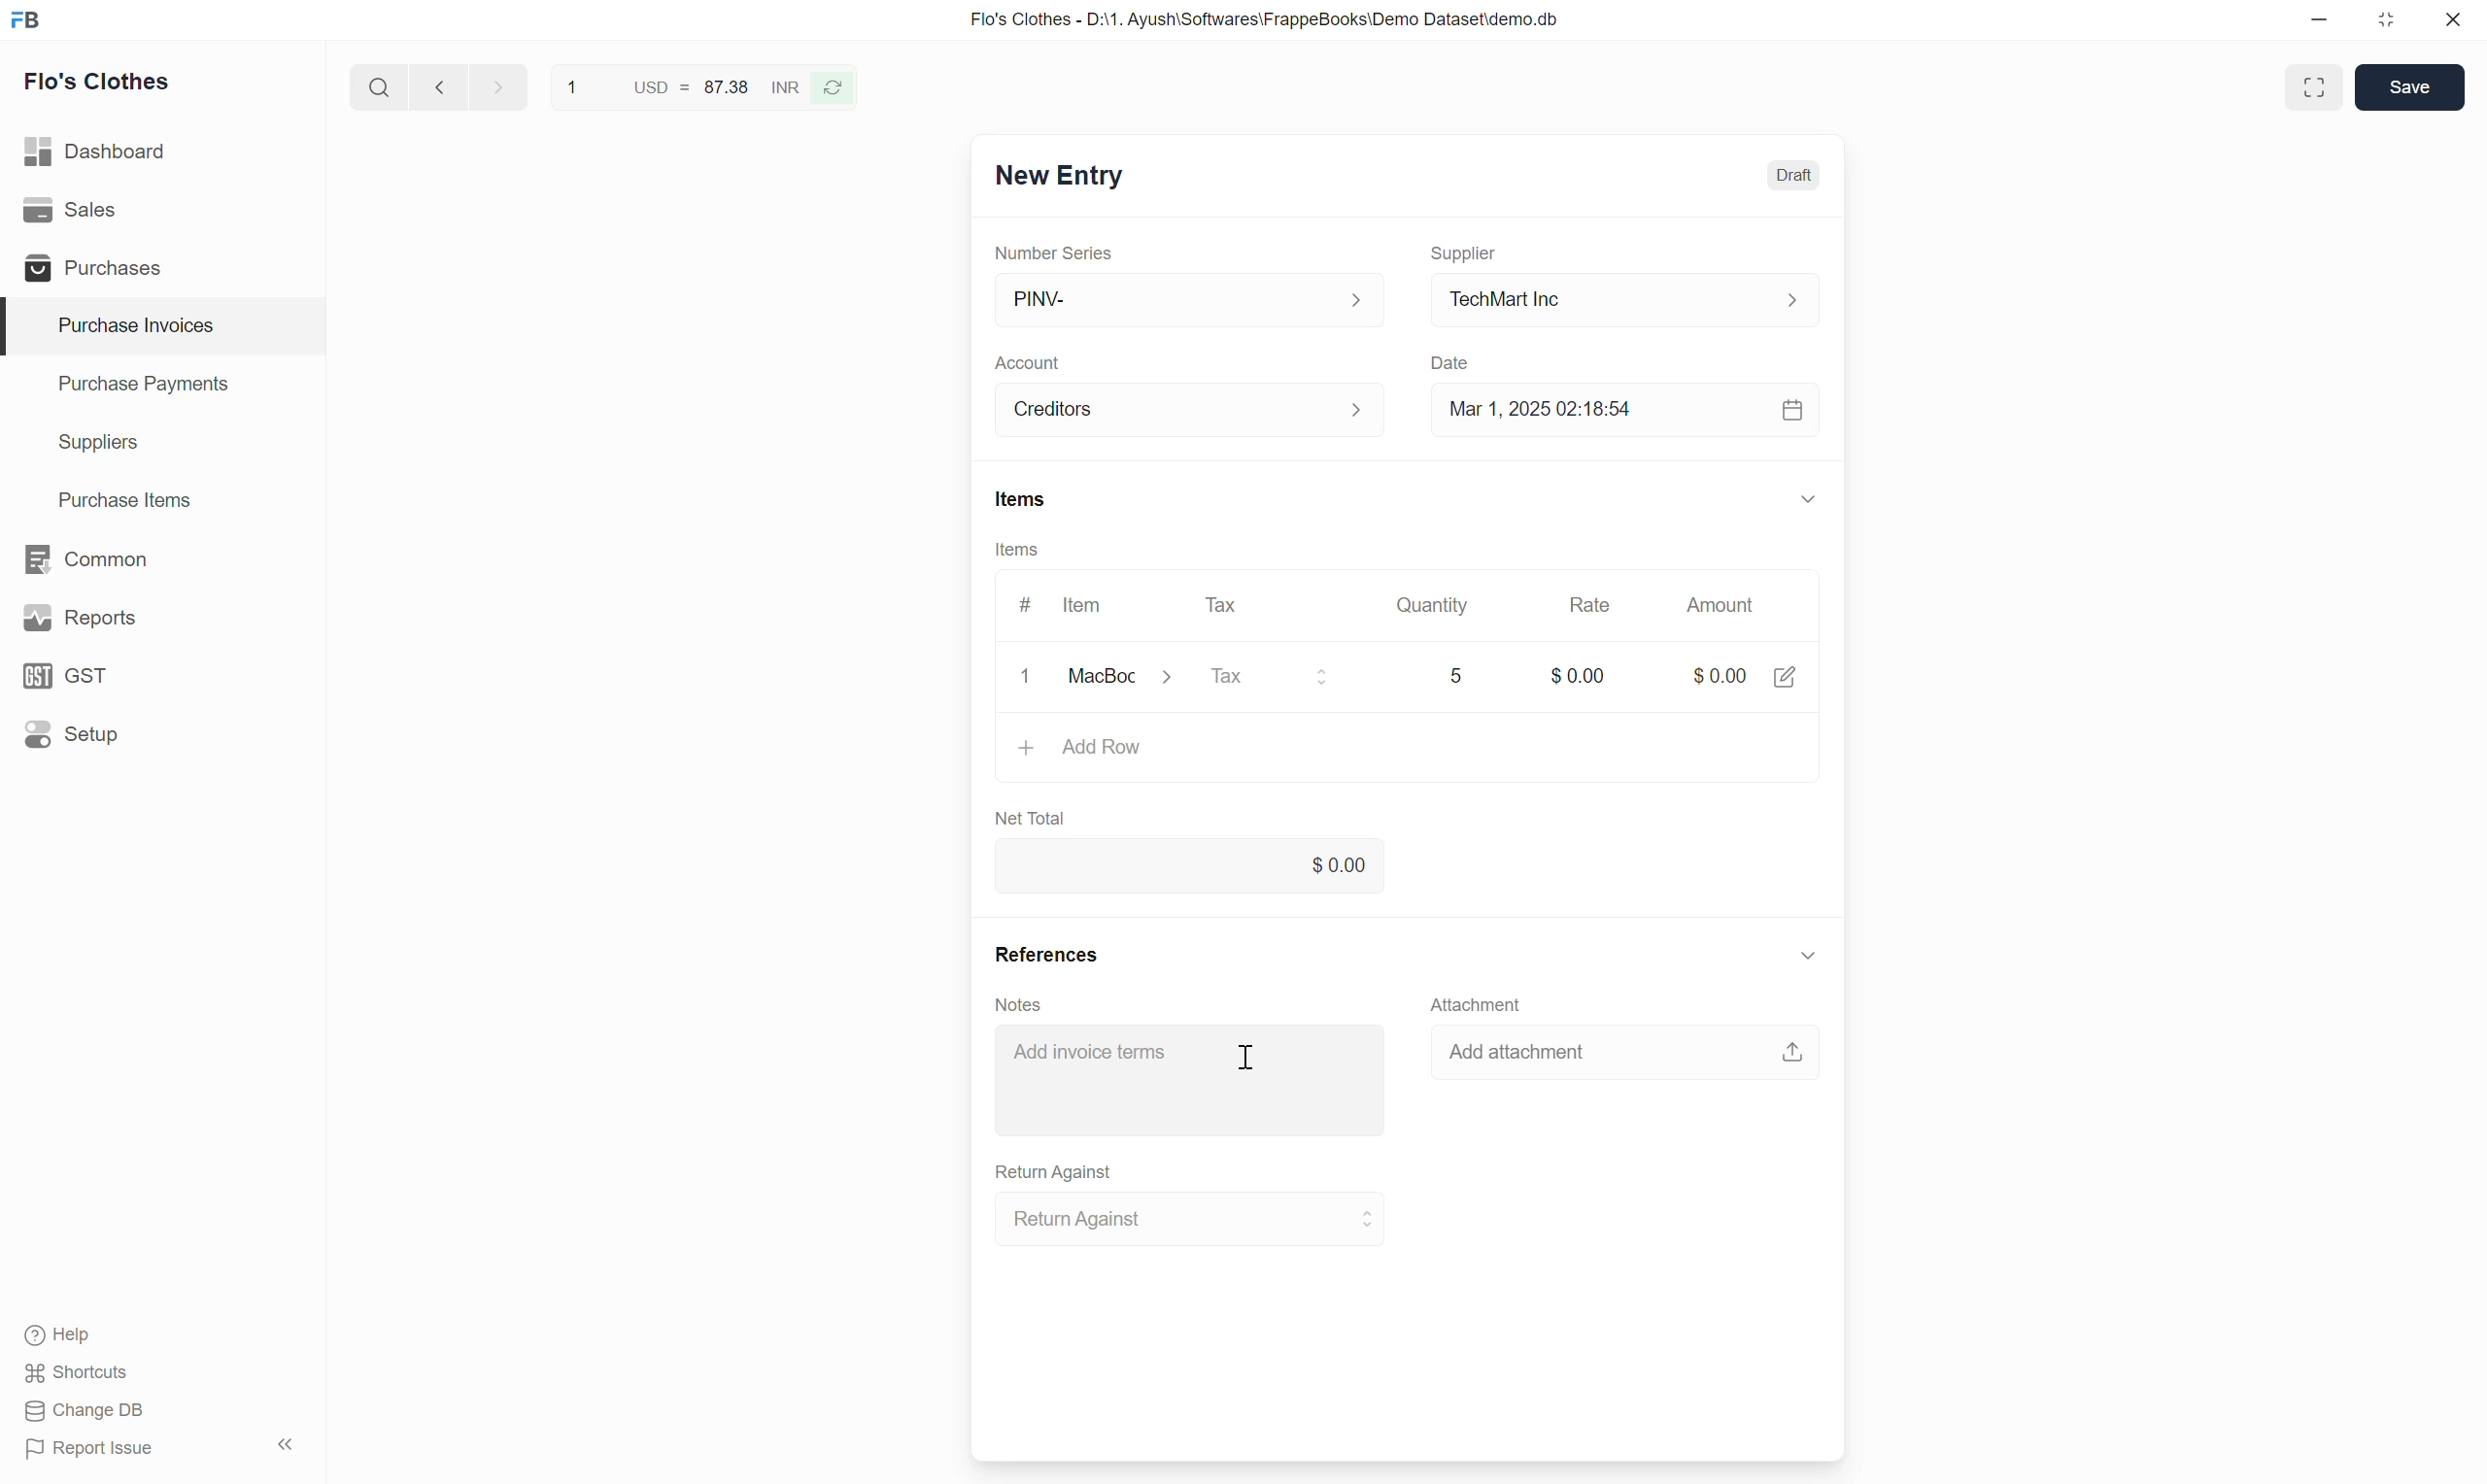 This screenshot has height=1484, width=2487. What do you see at coordinates (98, 82) in the screenshot?
I see `Flo's Clothes` at bounding box center [98, 82].